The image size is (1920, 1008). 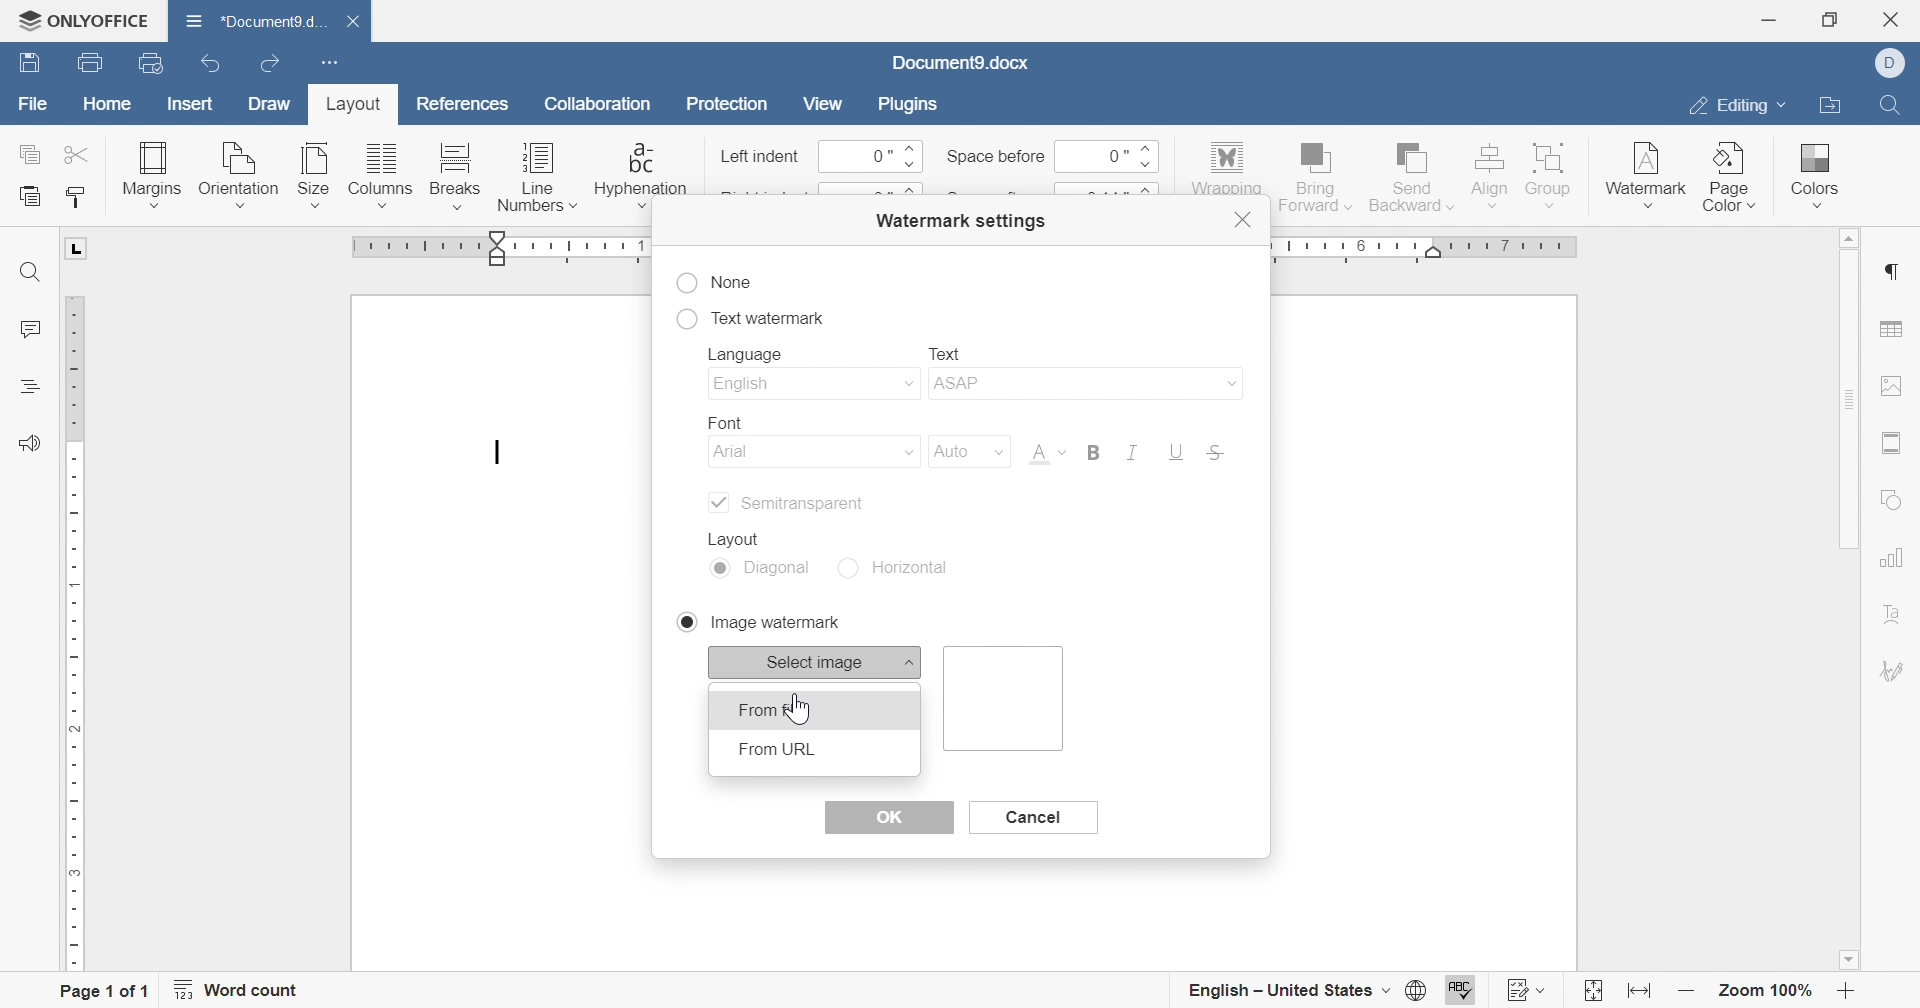 I want to click on left indent, so click(x=761, y=158).